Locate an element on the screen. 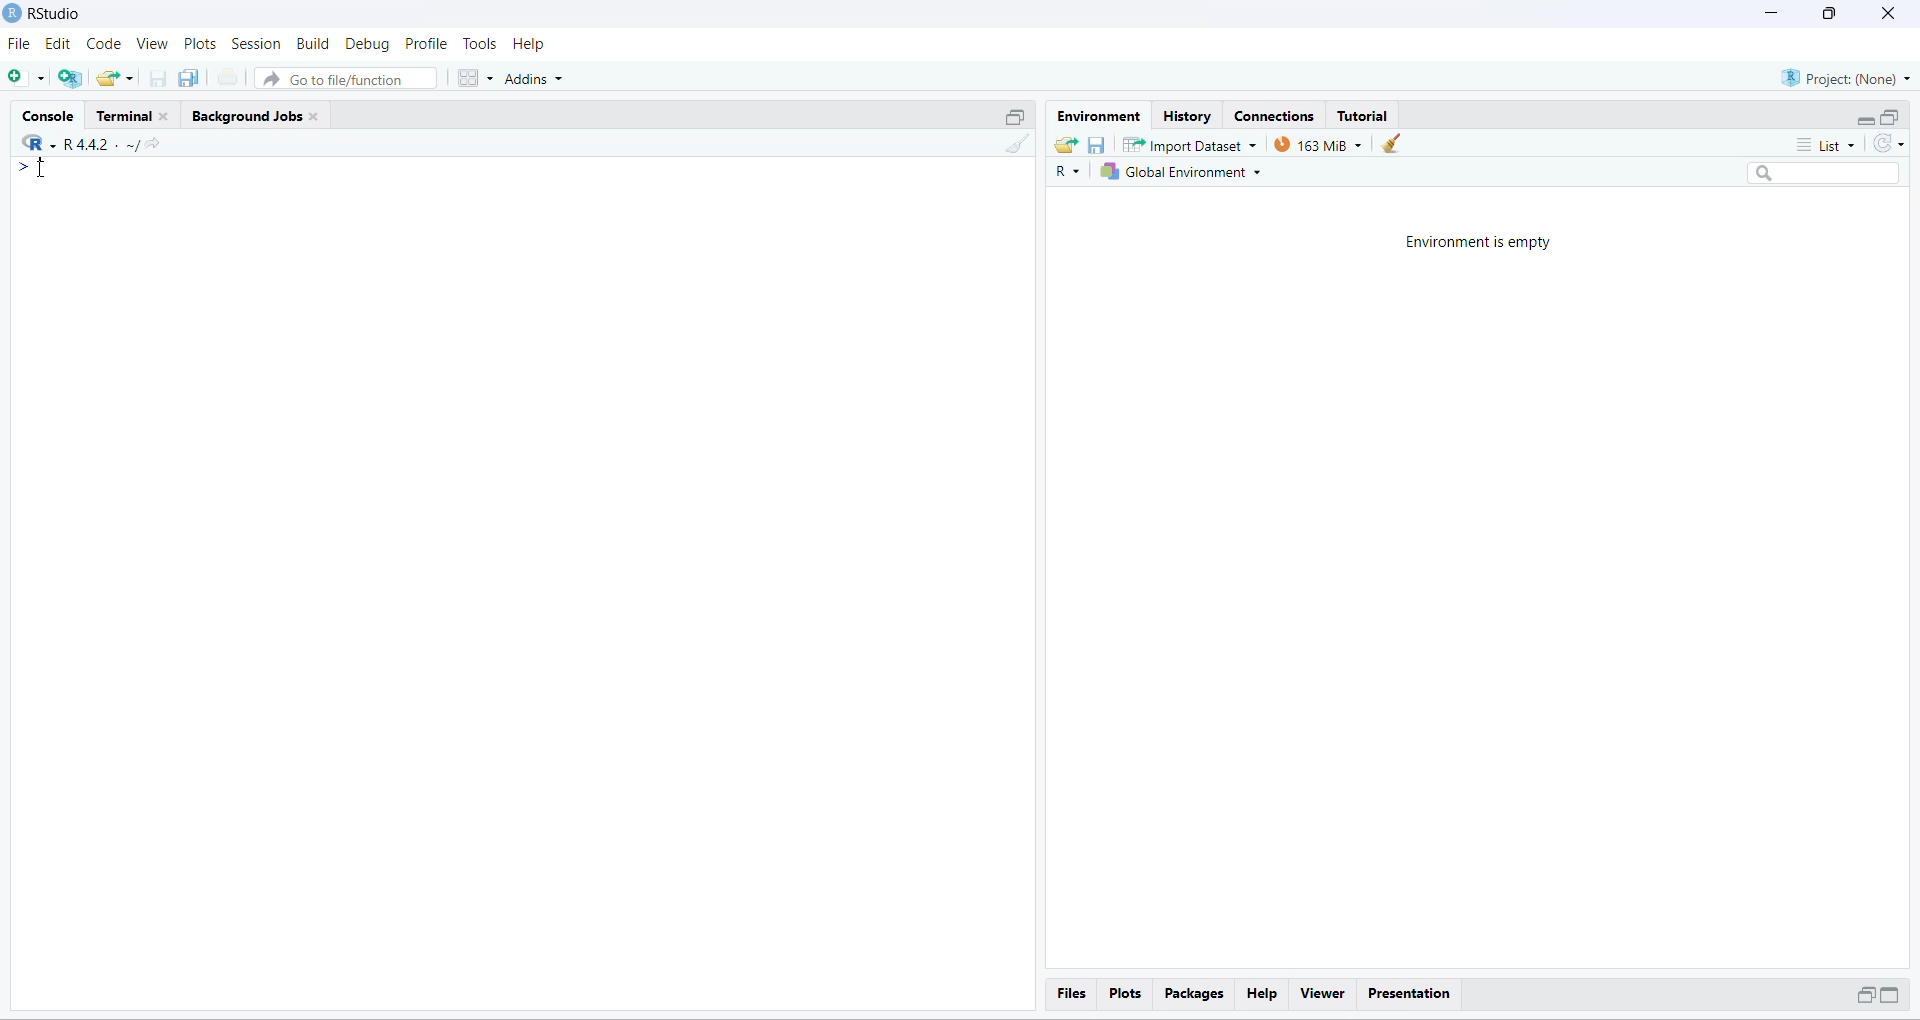  Go to file/function is located at coordinates (344, 79).